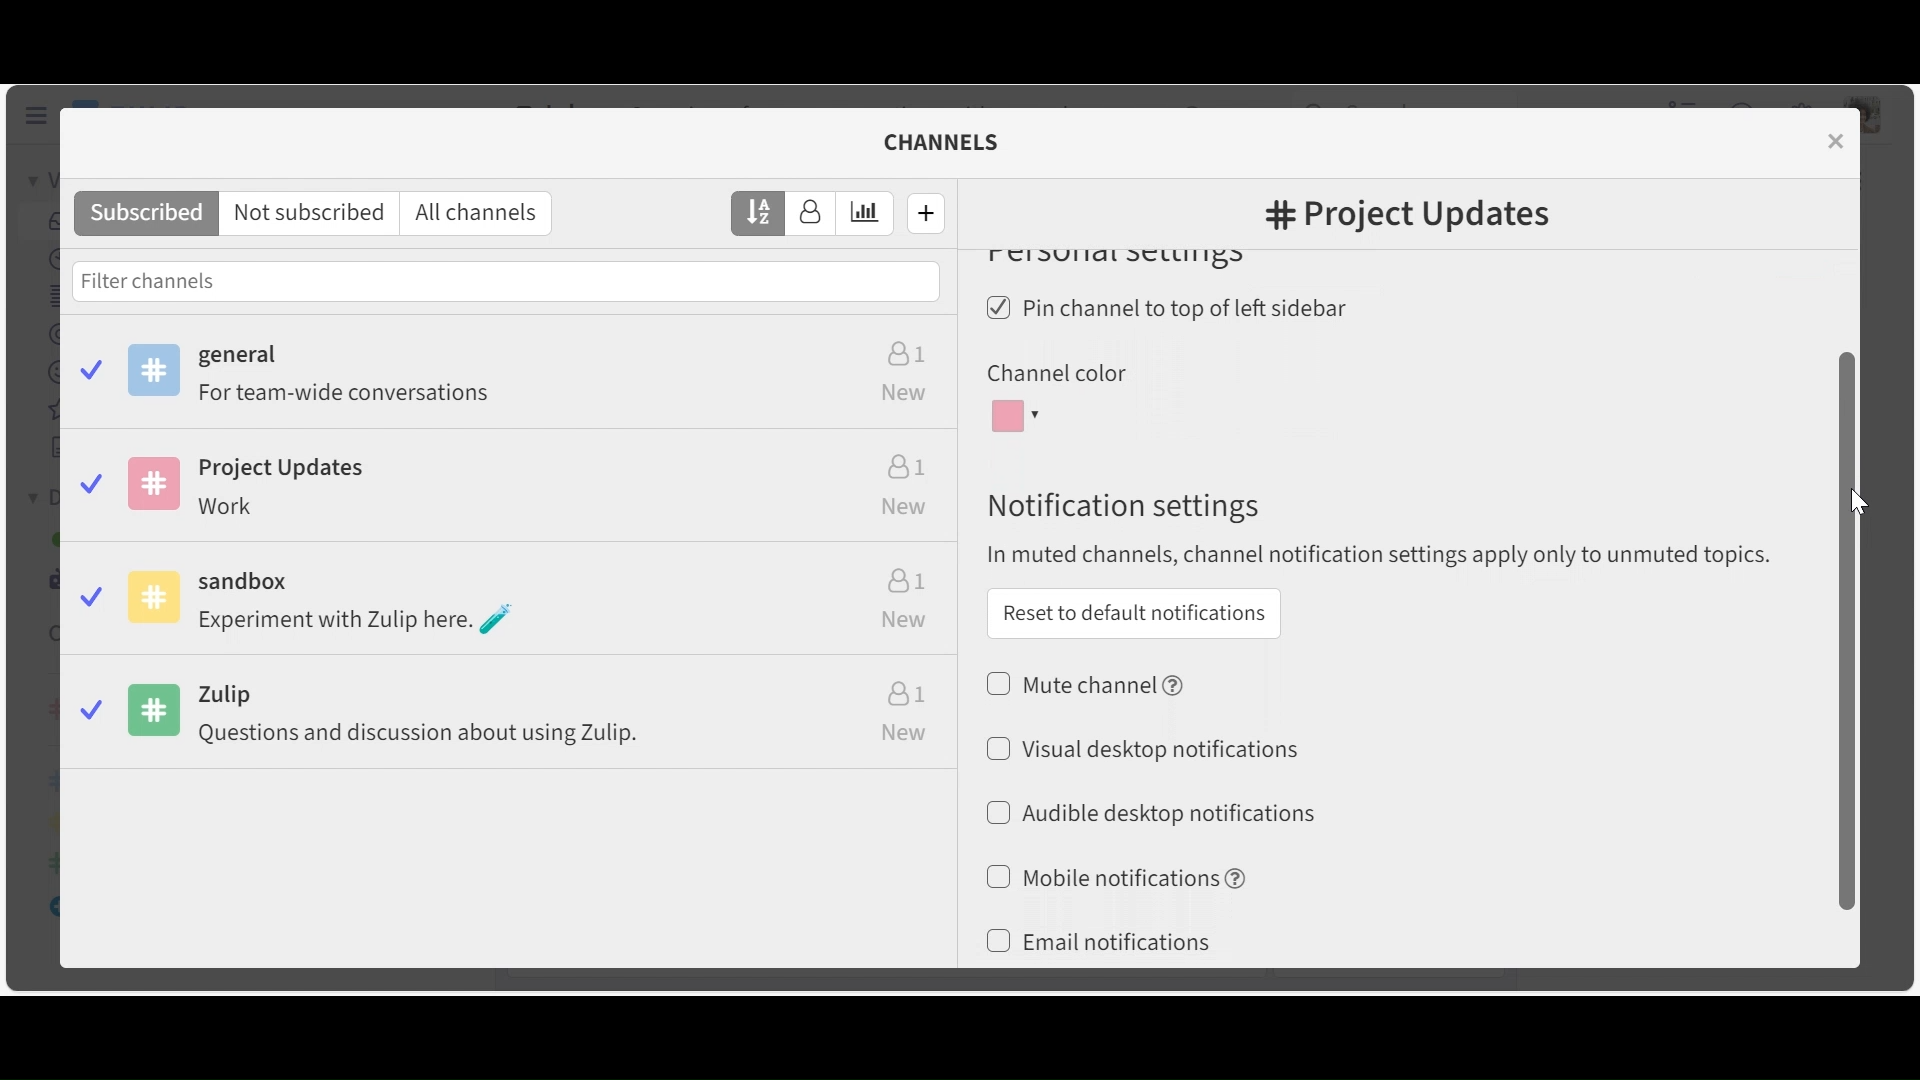  Describe the element at coordinates (1174, 310) in the screenshot. I see `(un)select Pin channel to top left sidebar` at that location.